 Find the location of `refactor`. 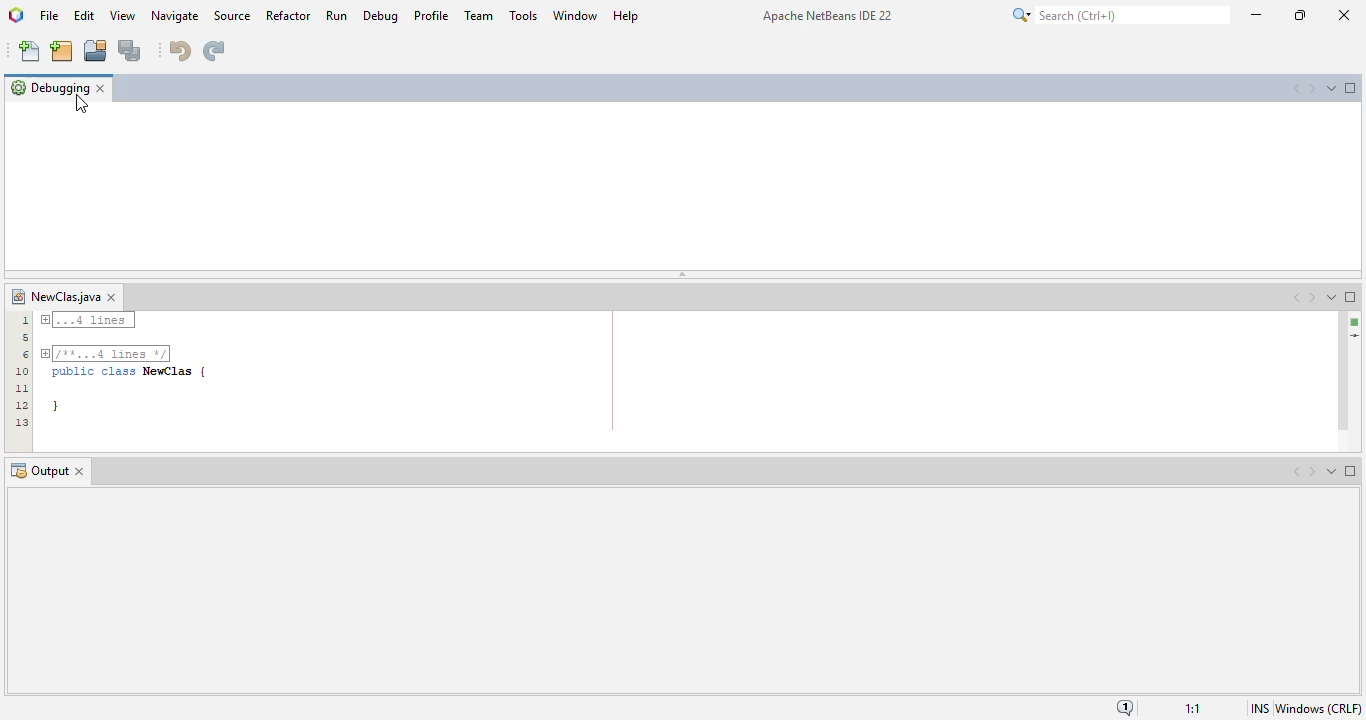

refactor is located at coordinates (289, 15).